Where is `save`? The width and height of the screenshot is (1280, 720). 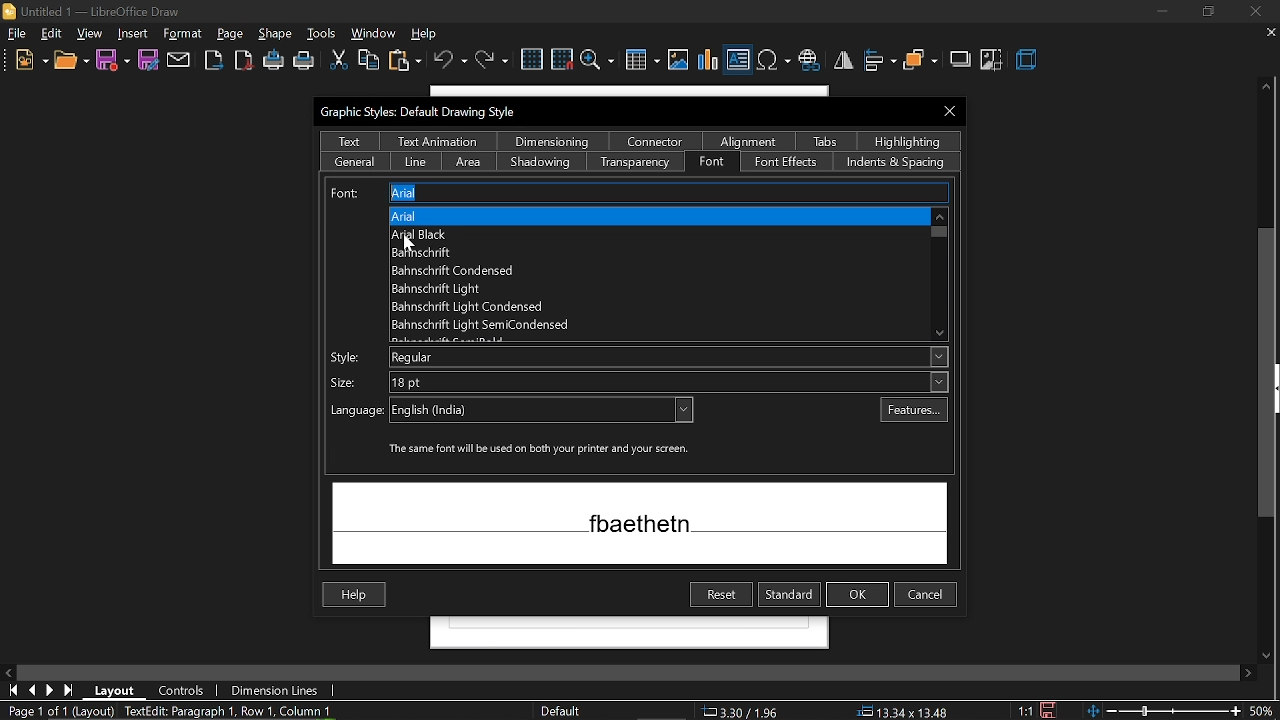
save is located at coordinates (114, 61).